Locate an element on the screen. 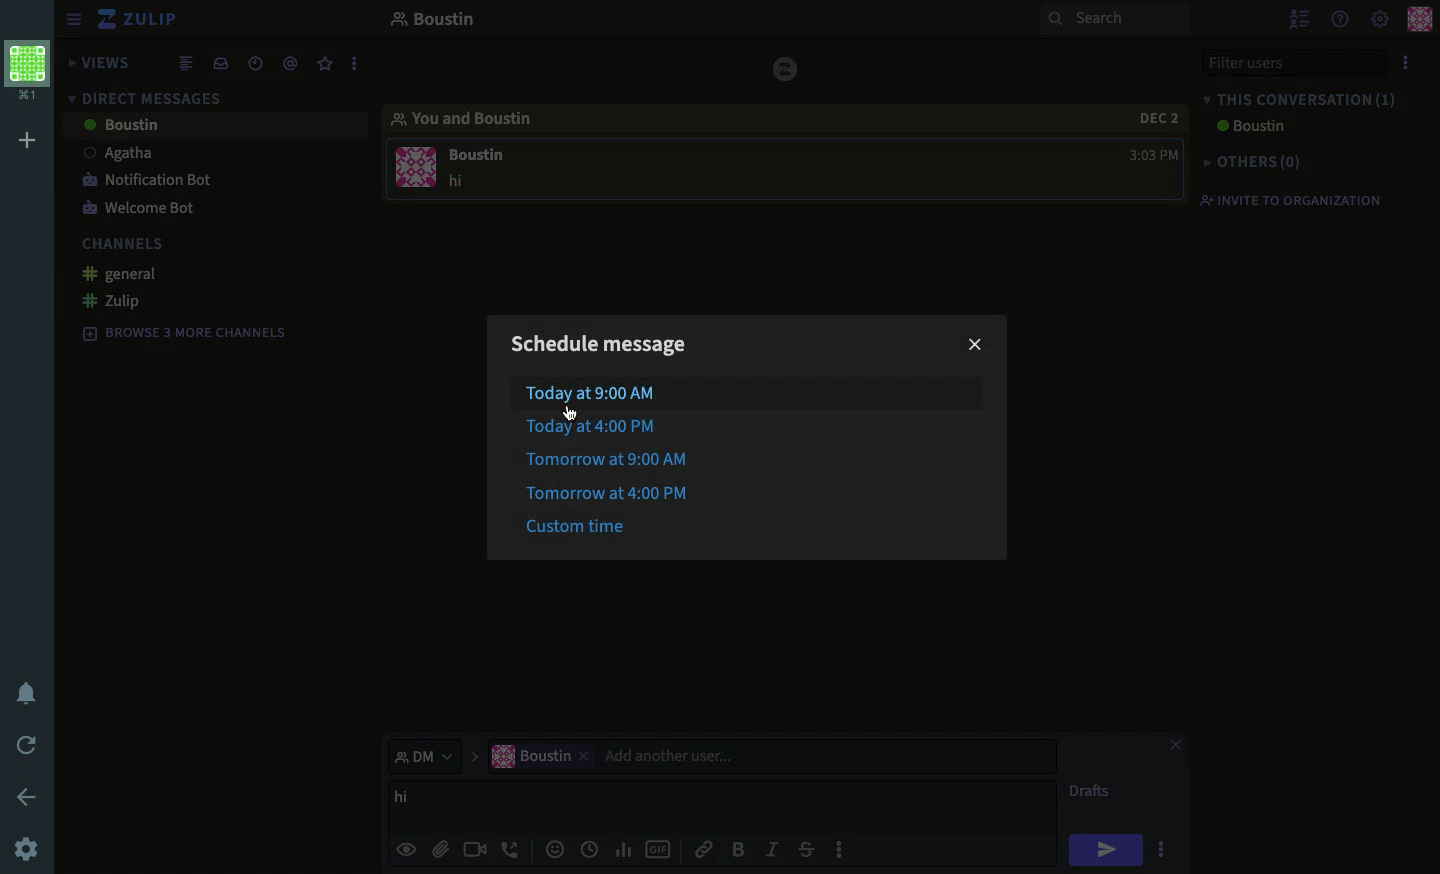  user profile is located at coordinates (415, 164).